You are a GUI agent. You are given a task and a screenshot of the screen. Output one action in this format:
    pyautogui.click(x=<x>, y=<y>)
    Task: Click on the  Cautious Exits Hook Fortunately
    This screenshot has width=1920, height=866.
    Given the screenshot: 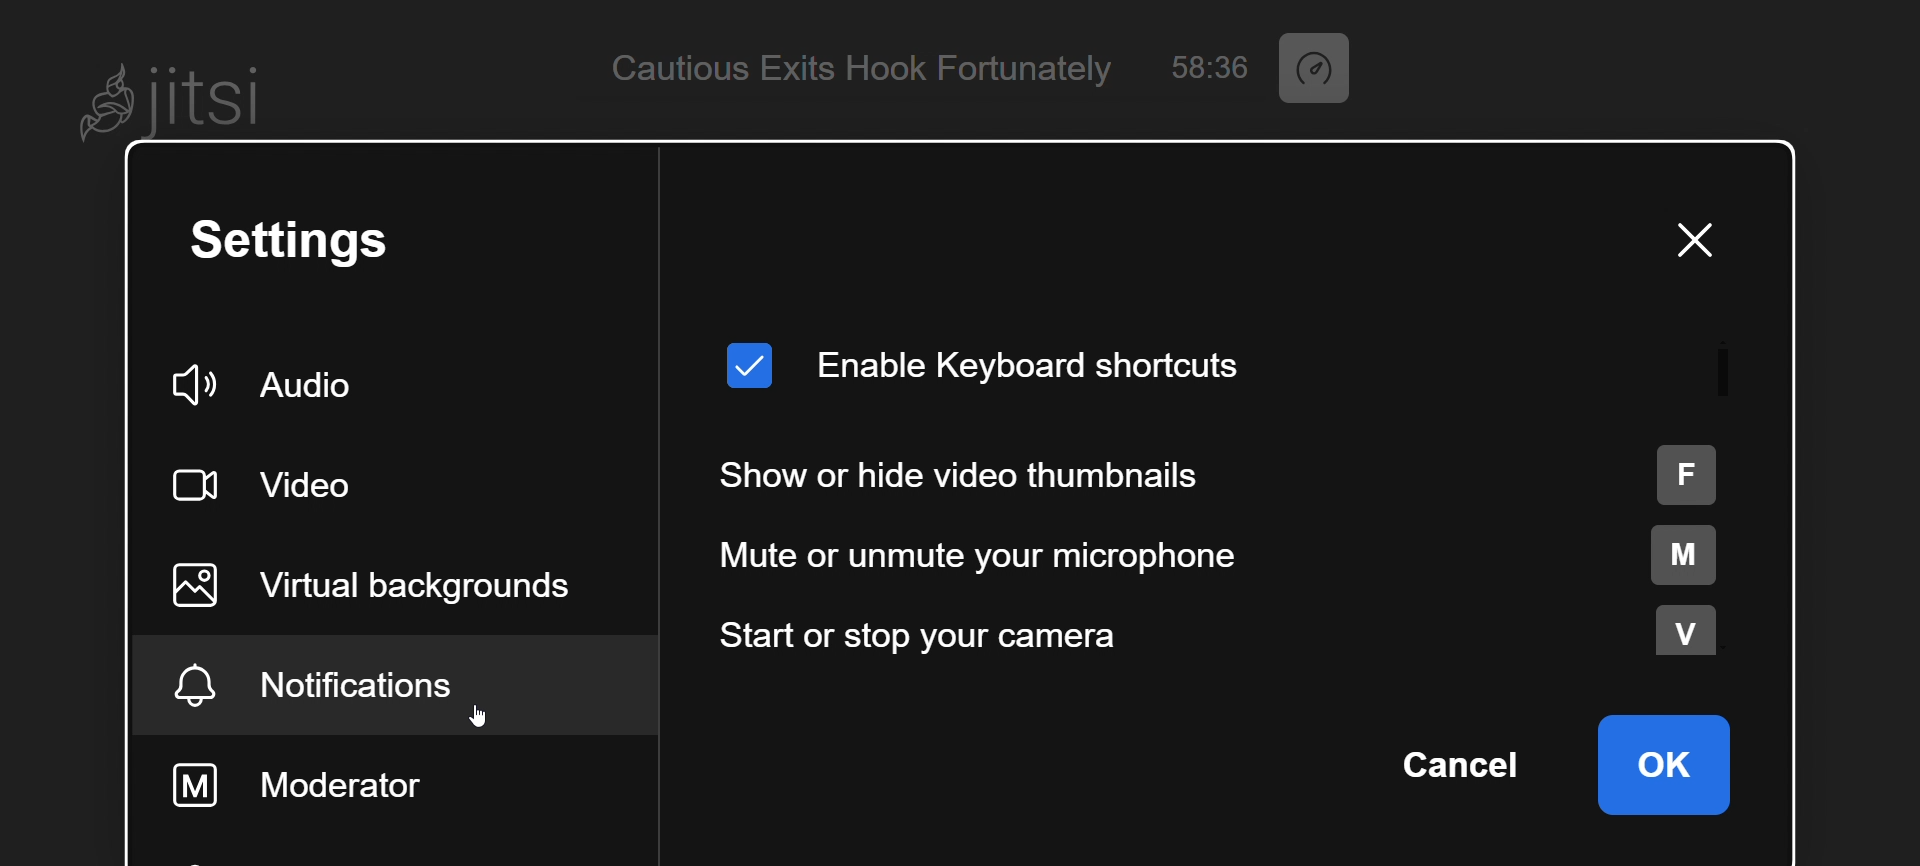 What is the action you would take?
    pyautogui.click(x=848, y=71)
    